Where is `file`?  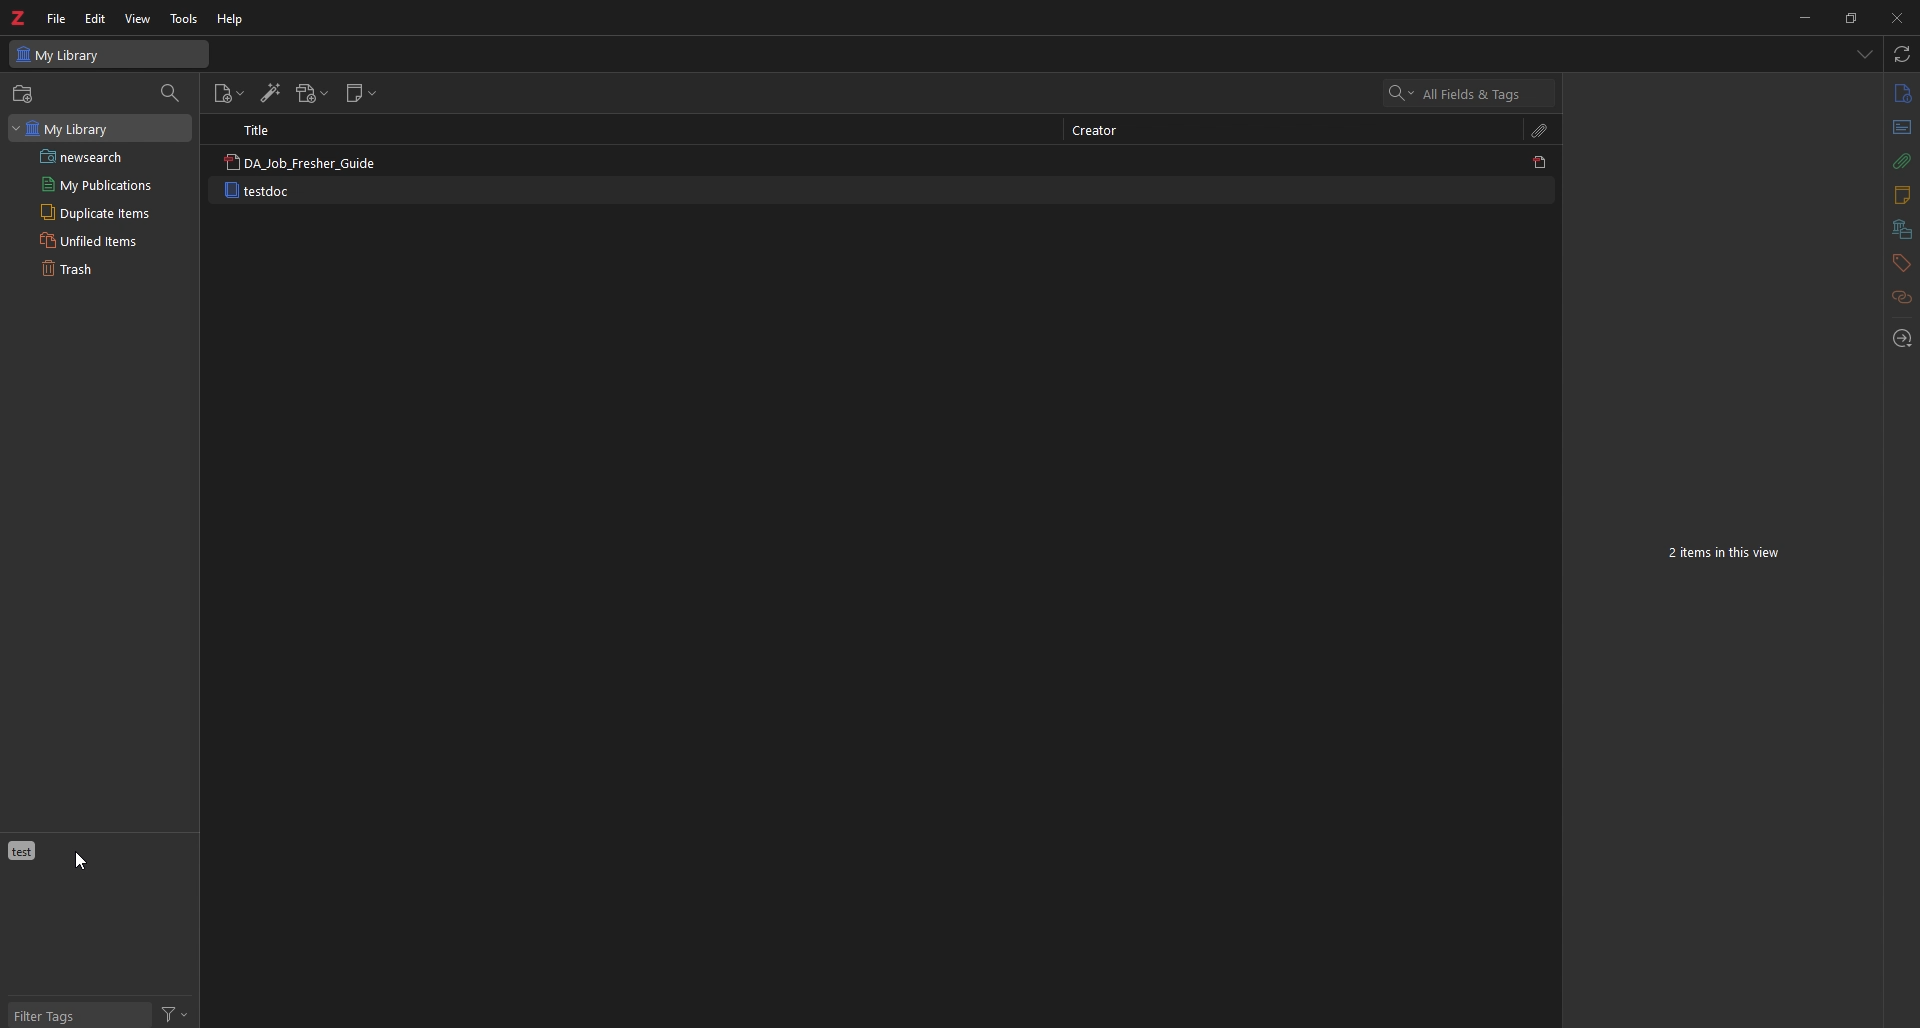
file is located at coordinates (57, 19).